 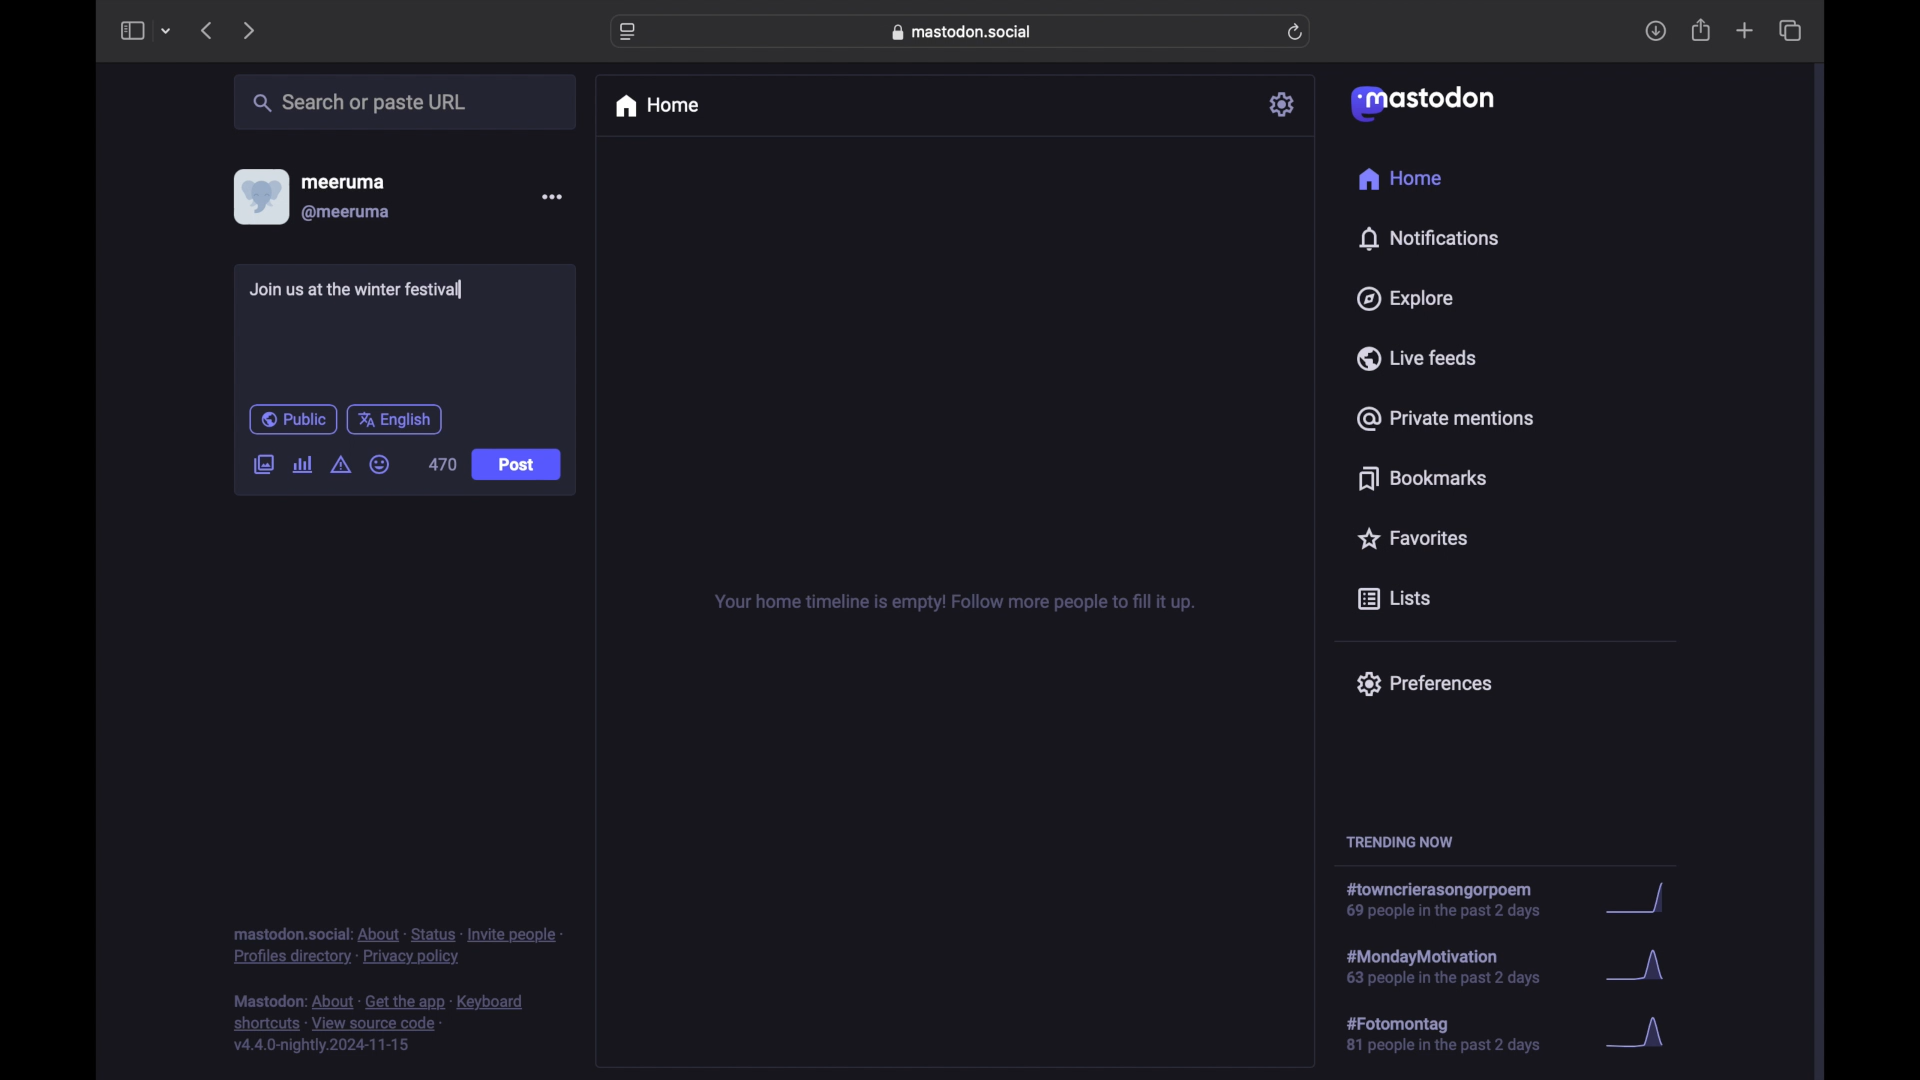 What do you see at coordinates (1428, 238) in the screenshot?
I see `notifications` at bounding box center [1428, 238].